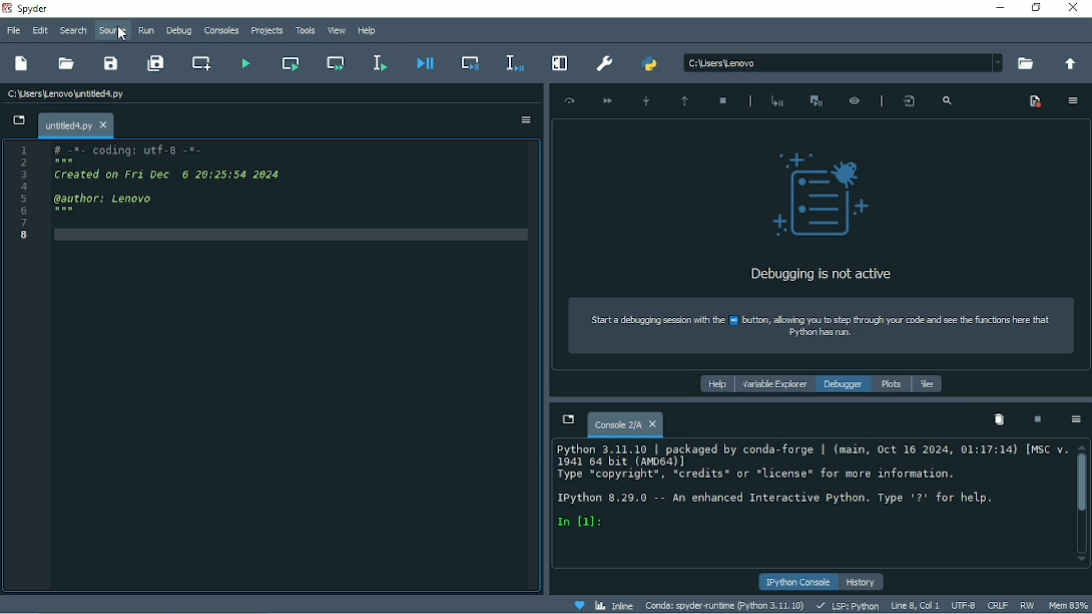 The height and width of the screenshot is (614, 1092). Describe the element at coordinates (109, 63) in the screenshot. I see `Save file` at that location.